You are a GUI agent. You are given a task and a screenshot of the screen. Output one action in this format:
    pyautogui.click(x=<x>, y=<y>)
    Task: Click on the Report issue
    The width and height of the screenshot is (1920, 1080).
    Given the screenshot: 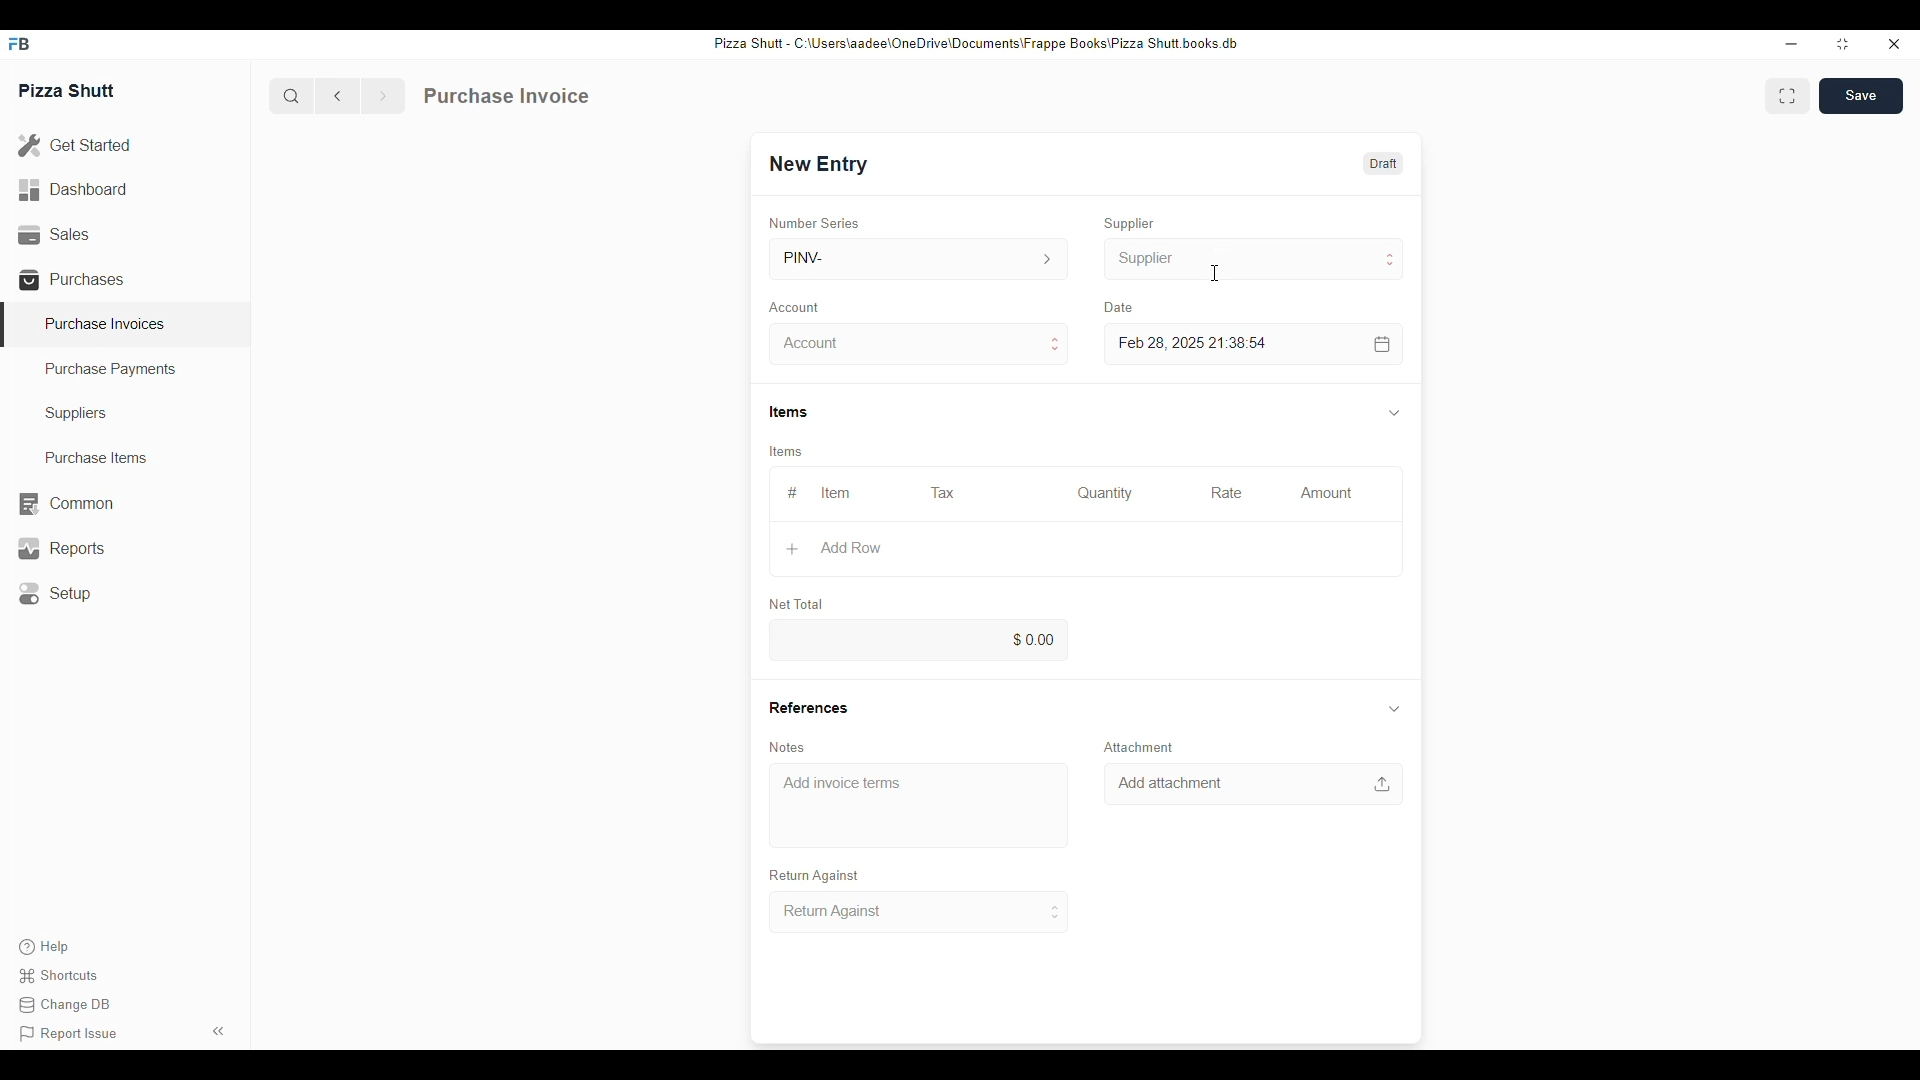 What is the action you would take?
    pyautogui.click(x=69, y=1034)
    